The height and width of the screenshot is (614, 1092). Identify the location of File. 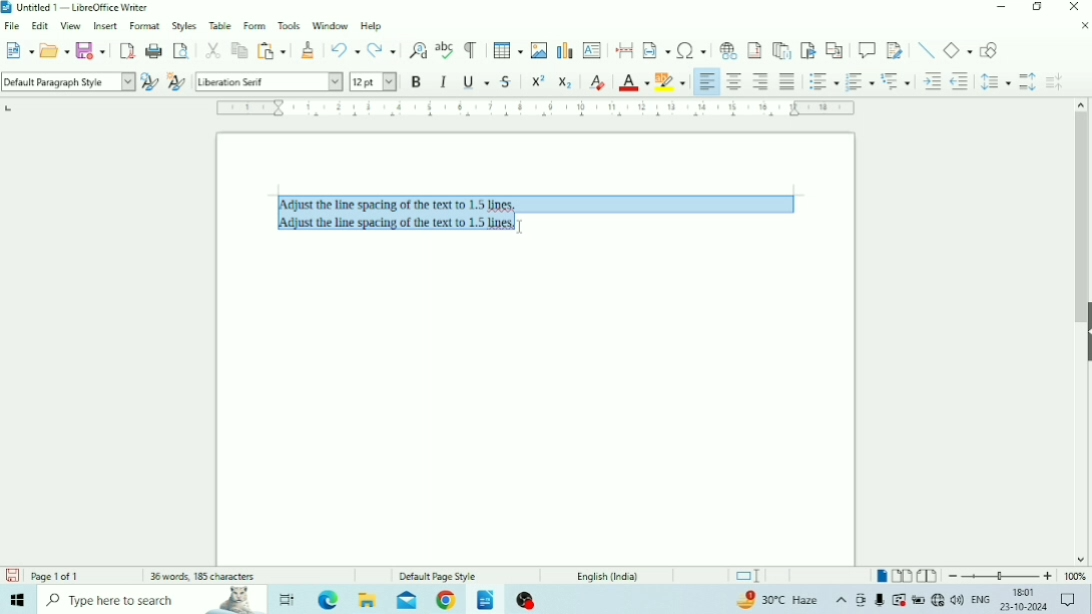
(12, 26).